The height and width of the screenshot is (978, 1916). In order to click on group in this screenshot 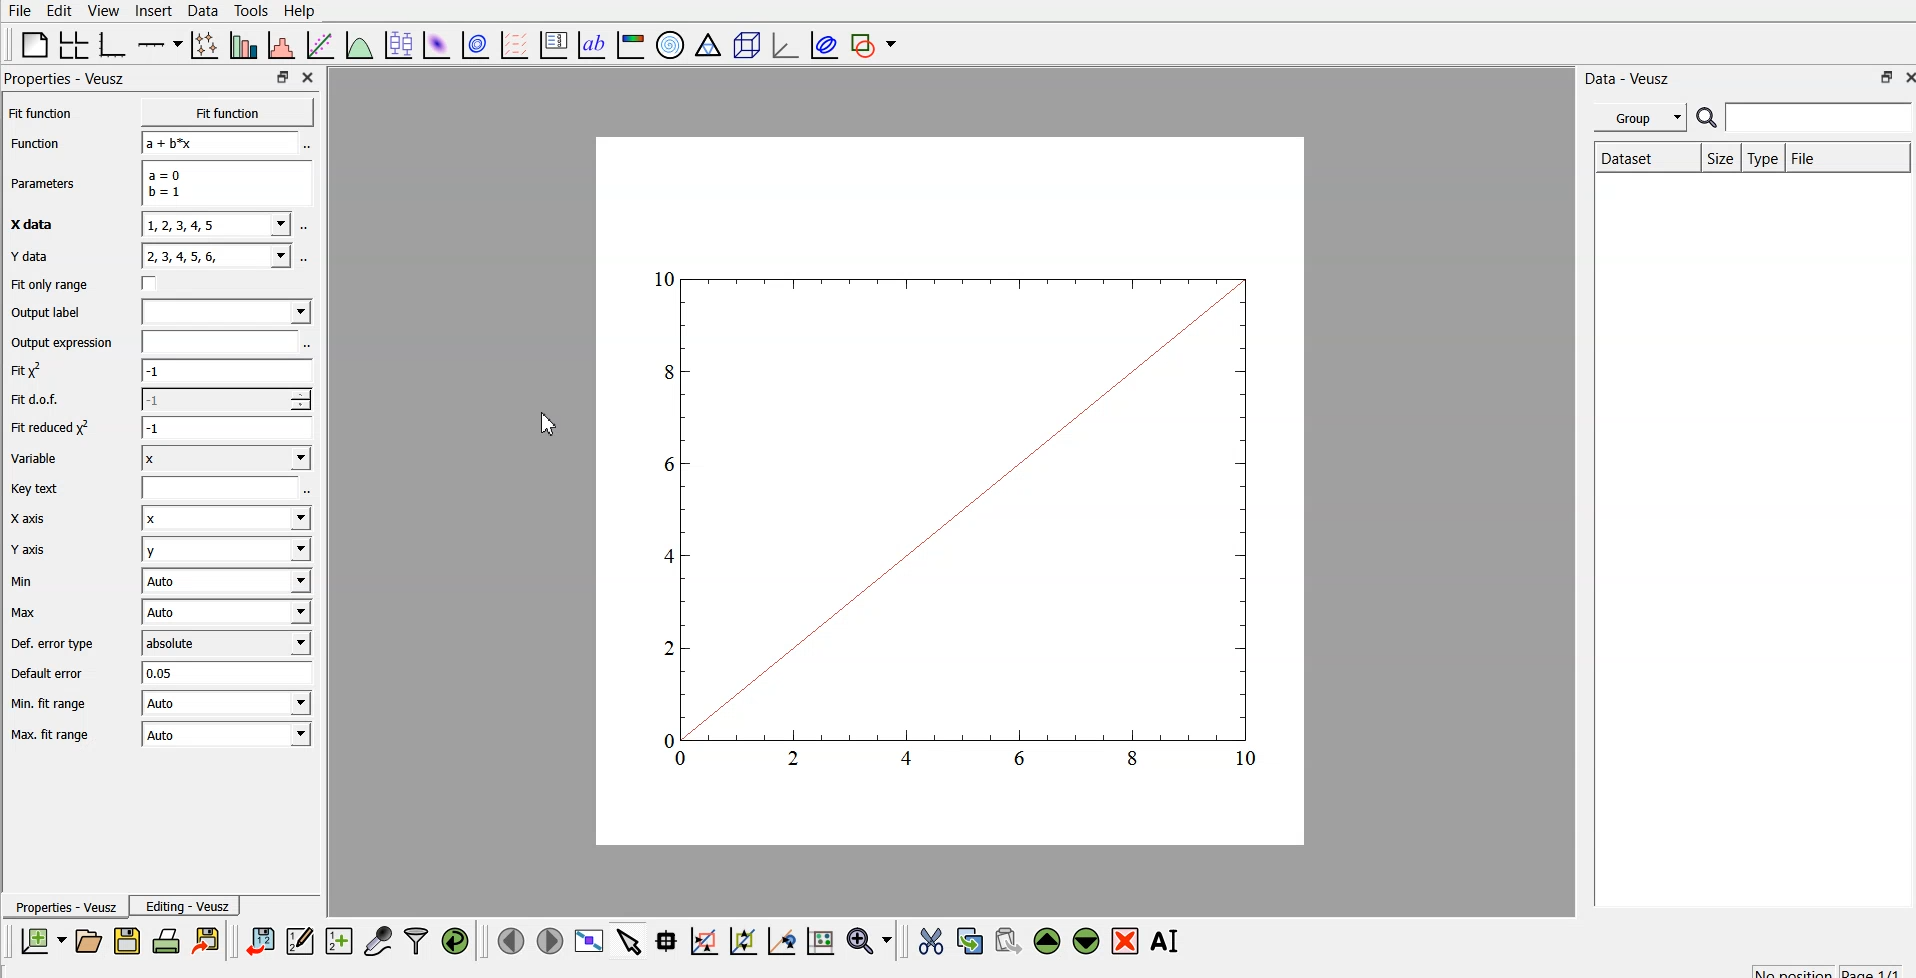, I will do `click(1643, 118)`.